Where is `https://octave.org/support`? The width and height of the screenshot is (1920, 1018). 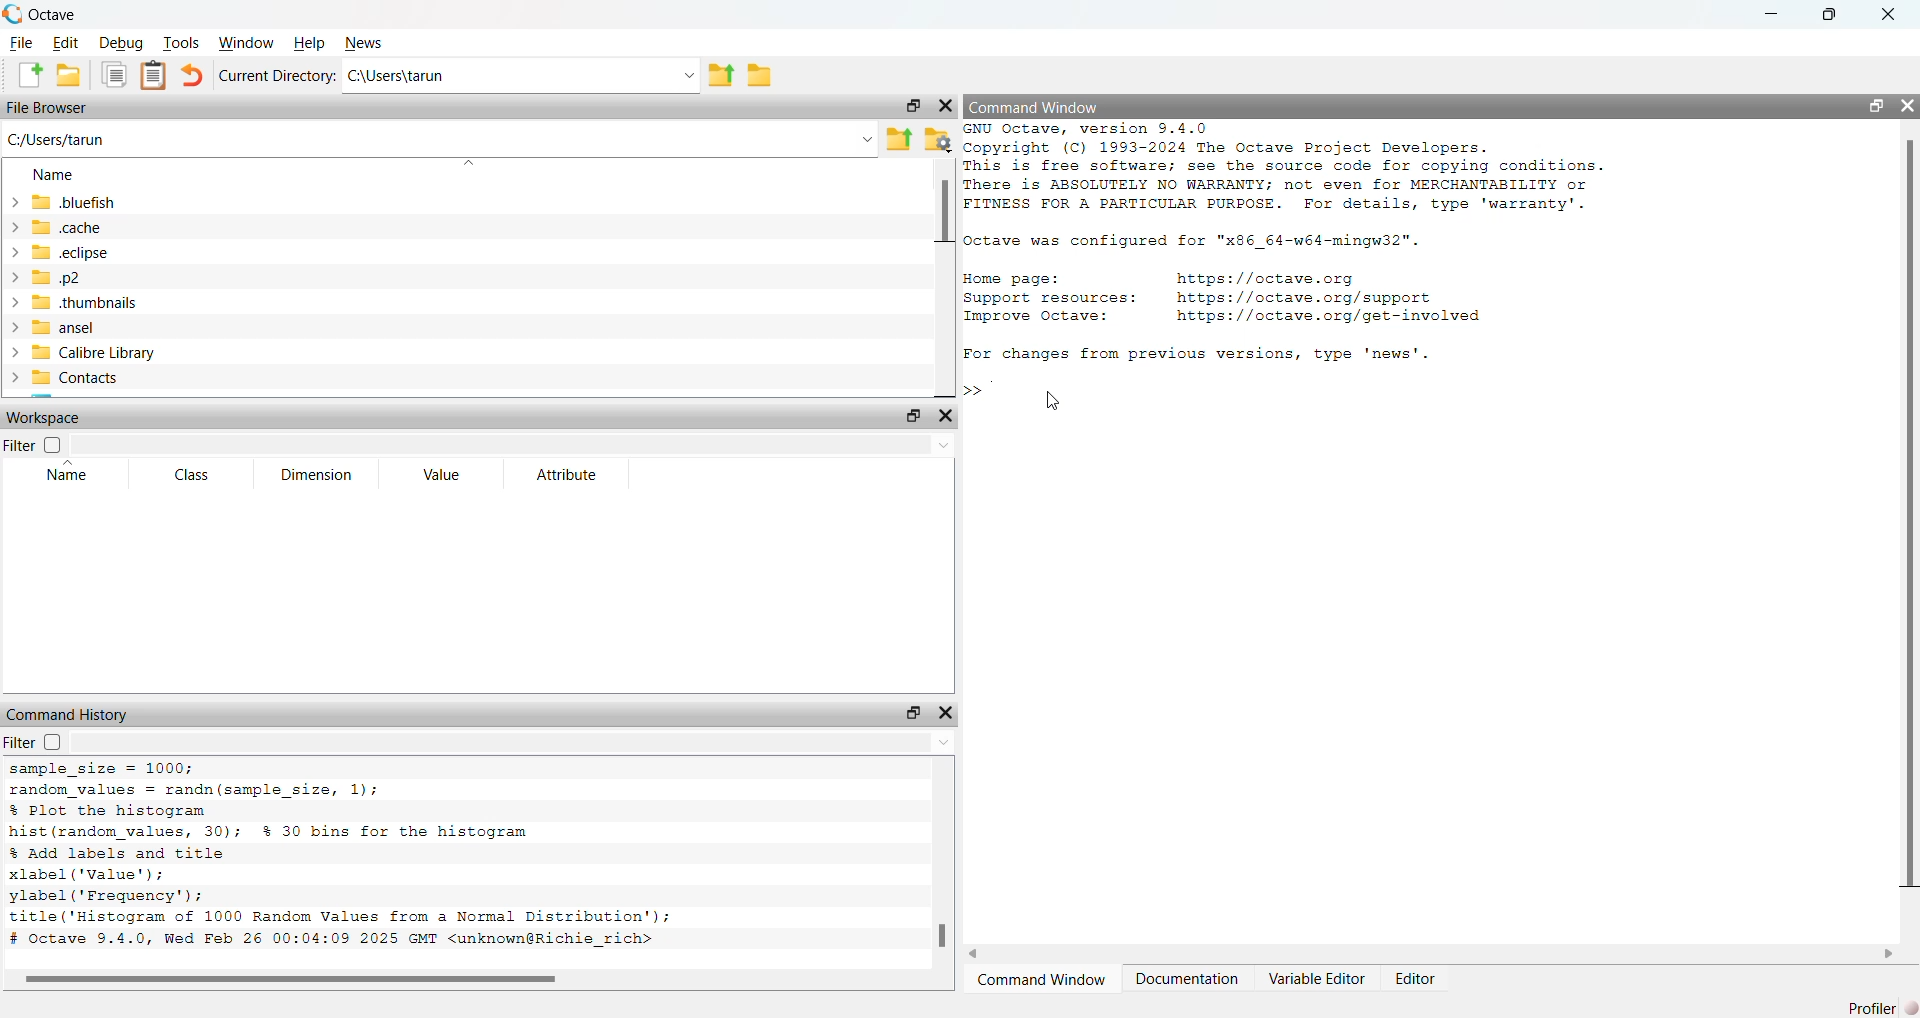 https://octave.org/support is located at coordinates (1304, 296).